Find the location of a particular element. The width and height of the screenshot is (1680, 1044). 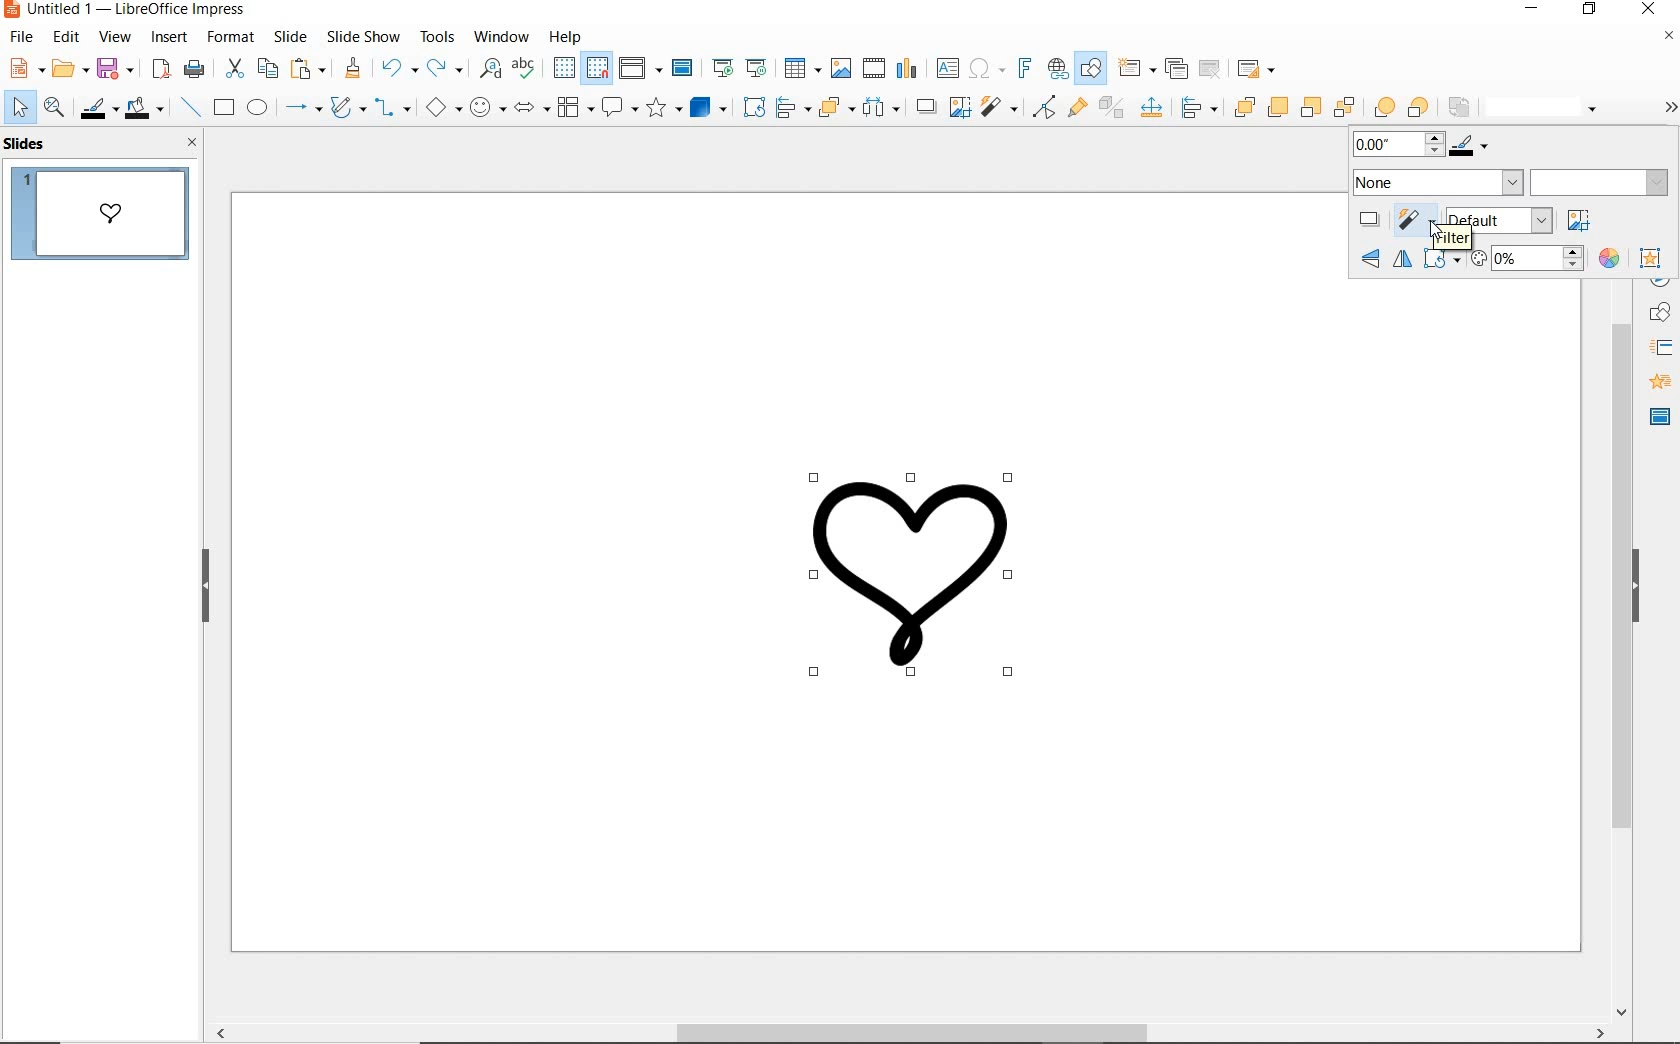

flip is located at coordinates (1386, 262).